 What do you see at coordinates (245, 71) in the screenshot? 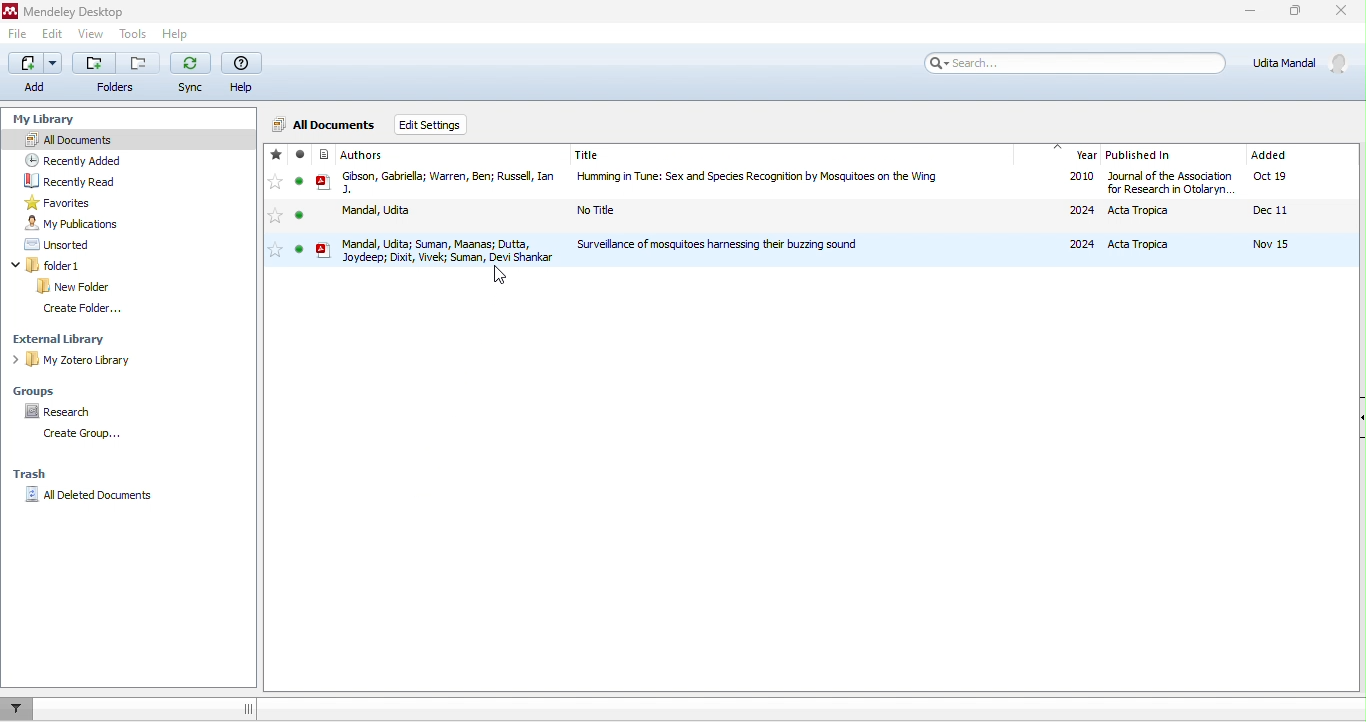
I see `help` at bounding box center [245, 71].